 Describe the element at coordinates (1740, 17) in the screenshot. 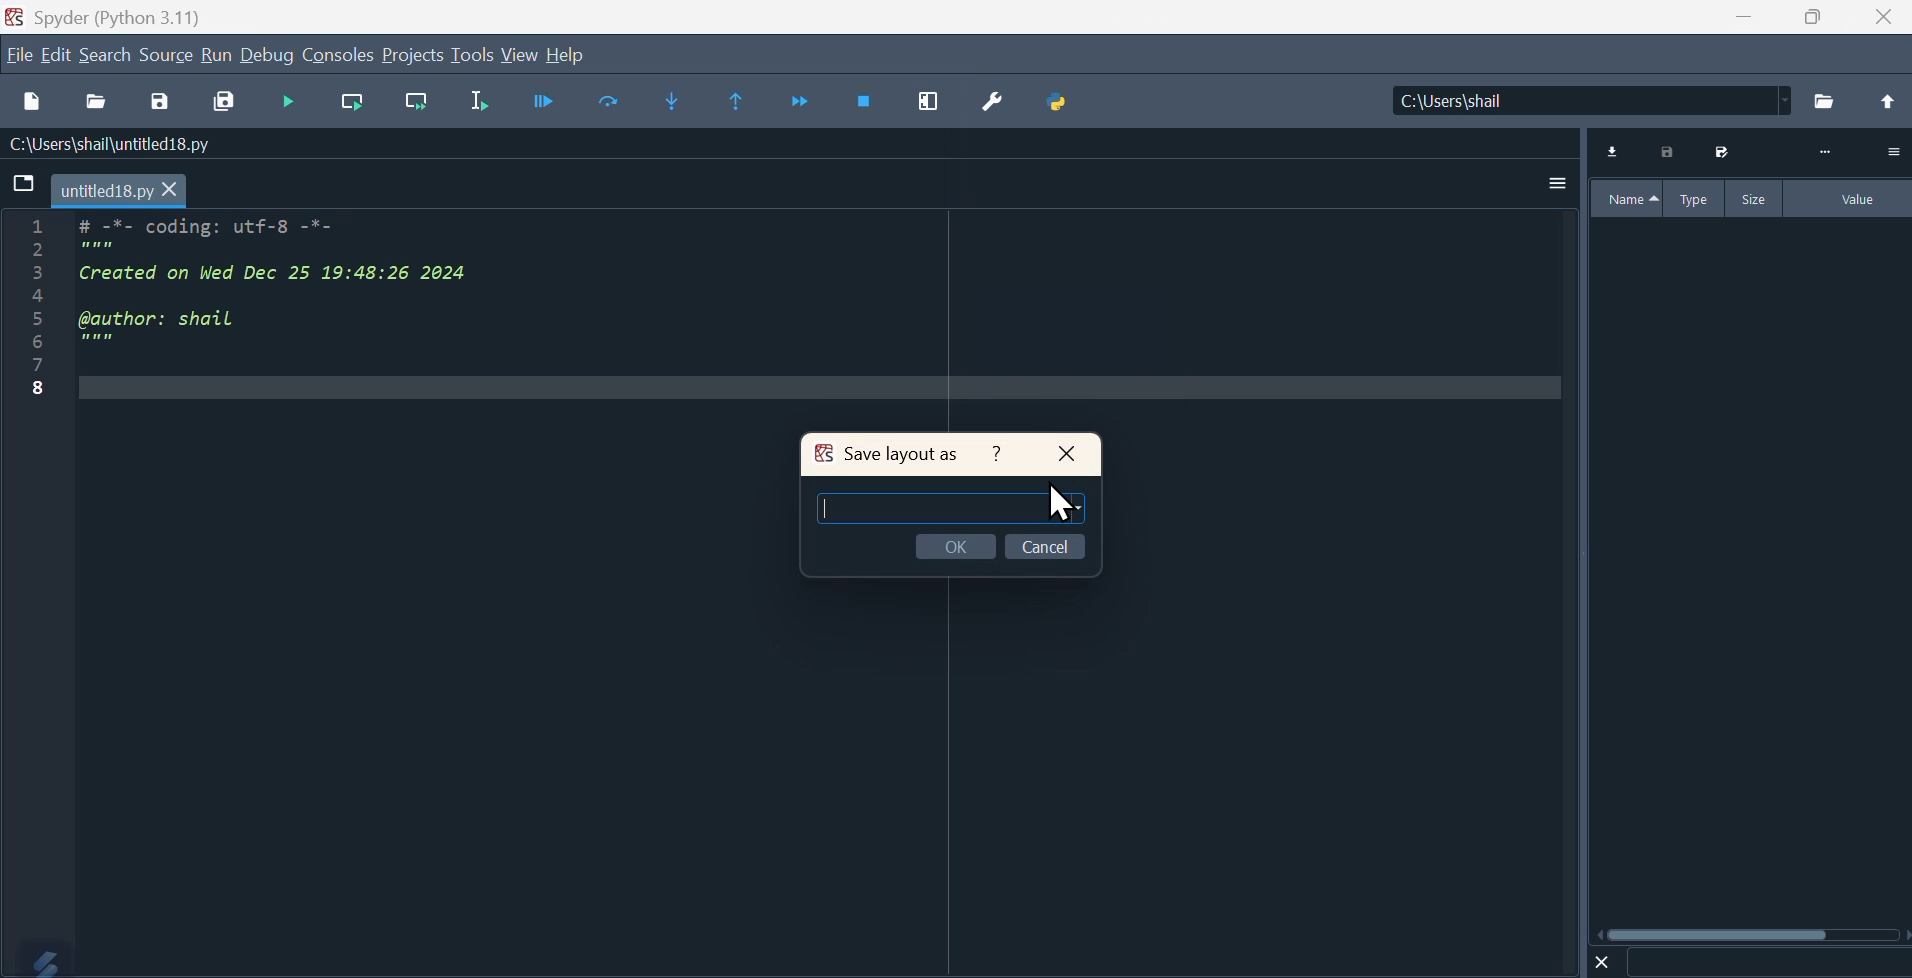

I see `minimize` at that location.